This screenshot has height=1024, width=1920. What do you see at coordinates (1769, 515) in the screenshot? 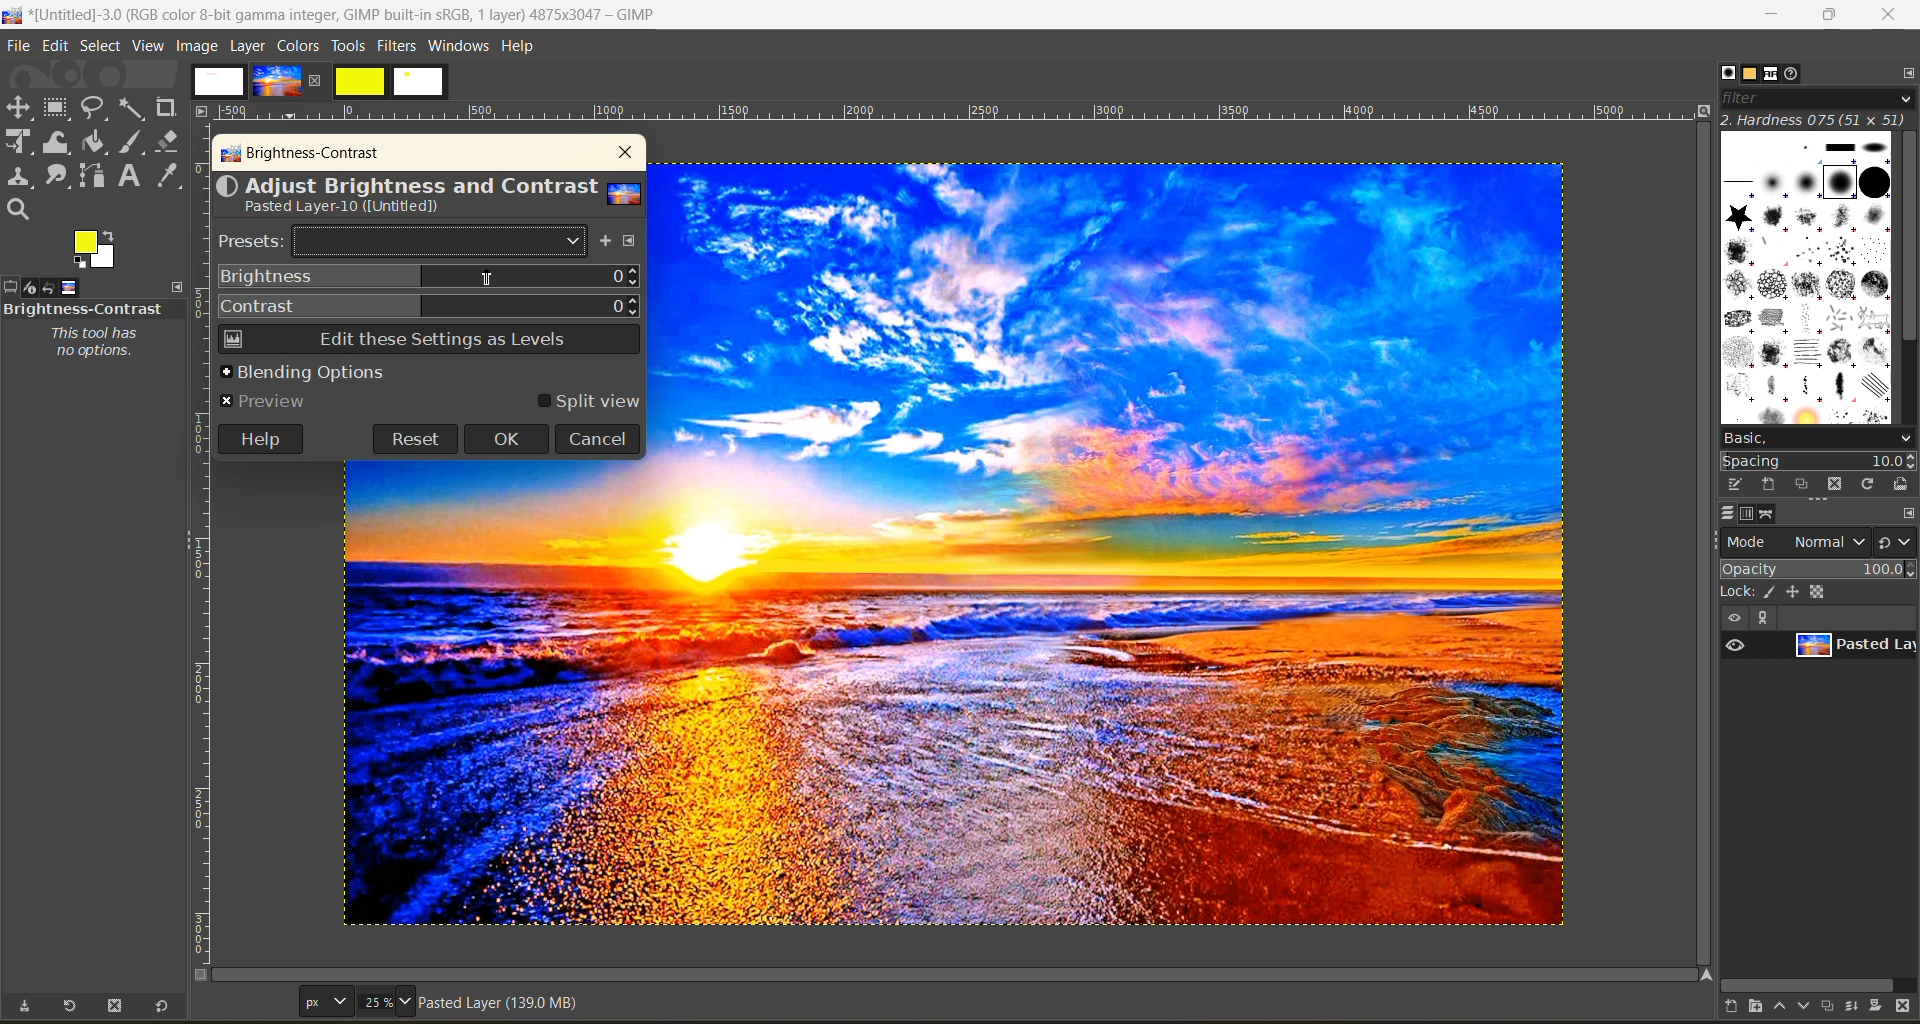
I see `paths` at bounding box center [1769, 515].